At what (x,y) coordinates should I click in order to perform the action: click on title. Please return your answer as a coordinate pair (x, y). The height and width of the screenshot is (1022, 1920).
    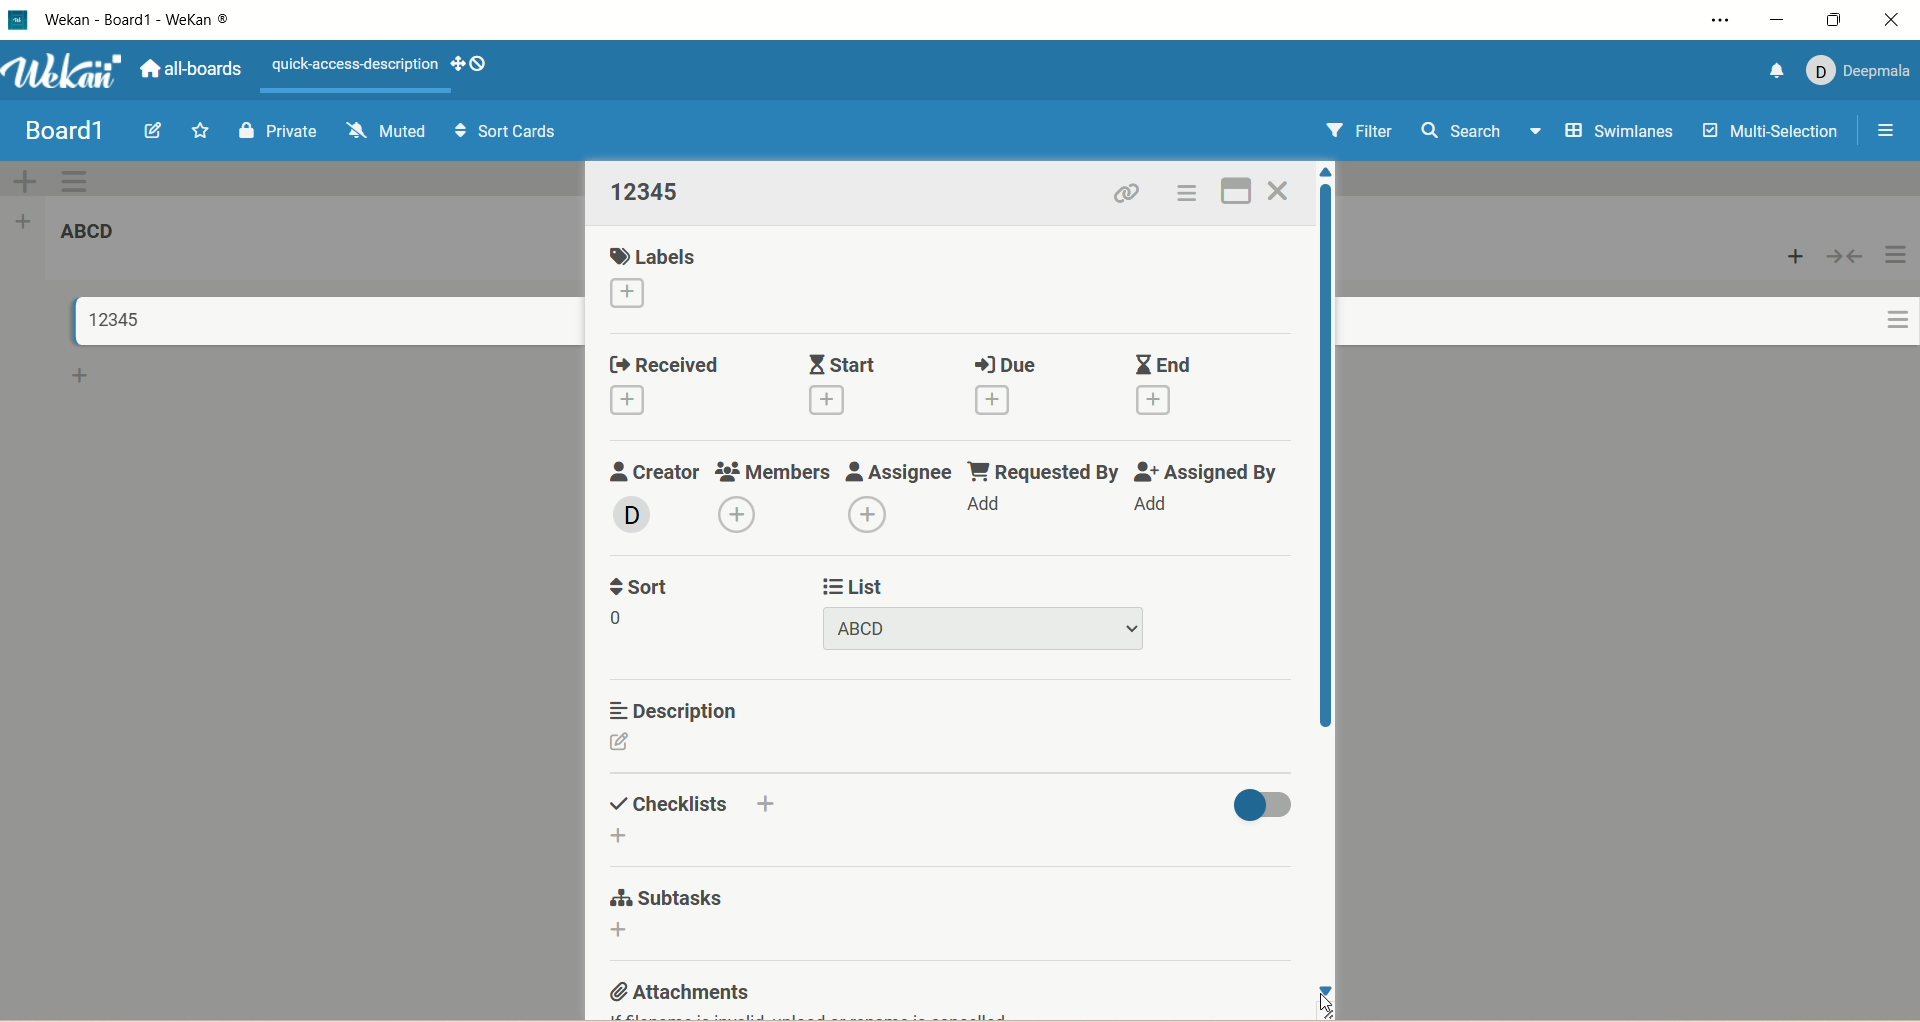
    Looking at the image, I should click on (649, 191).